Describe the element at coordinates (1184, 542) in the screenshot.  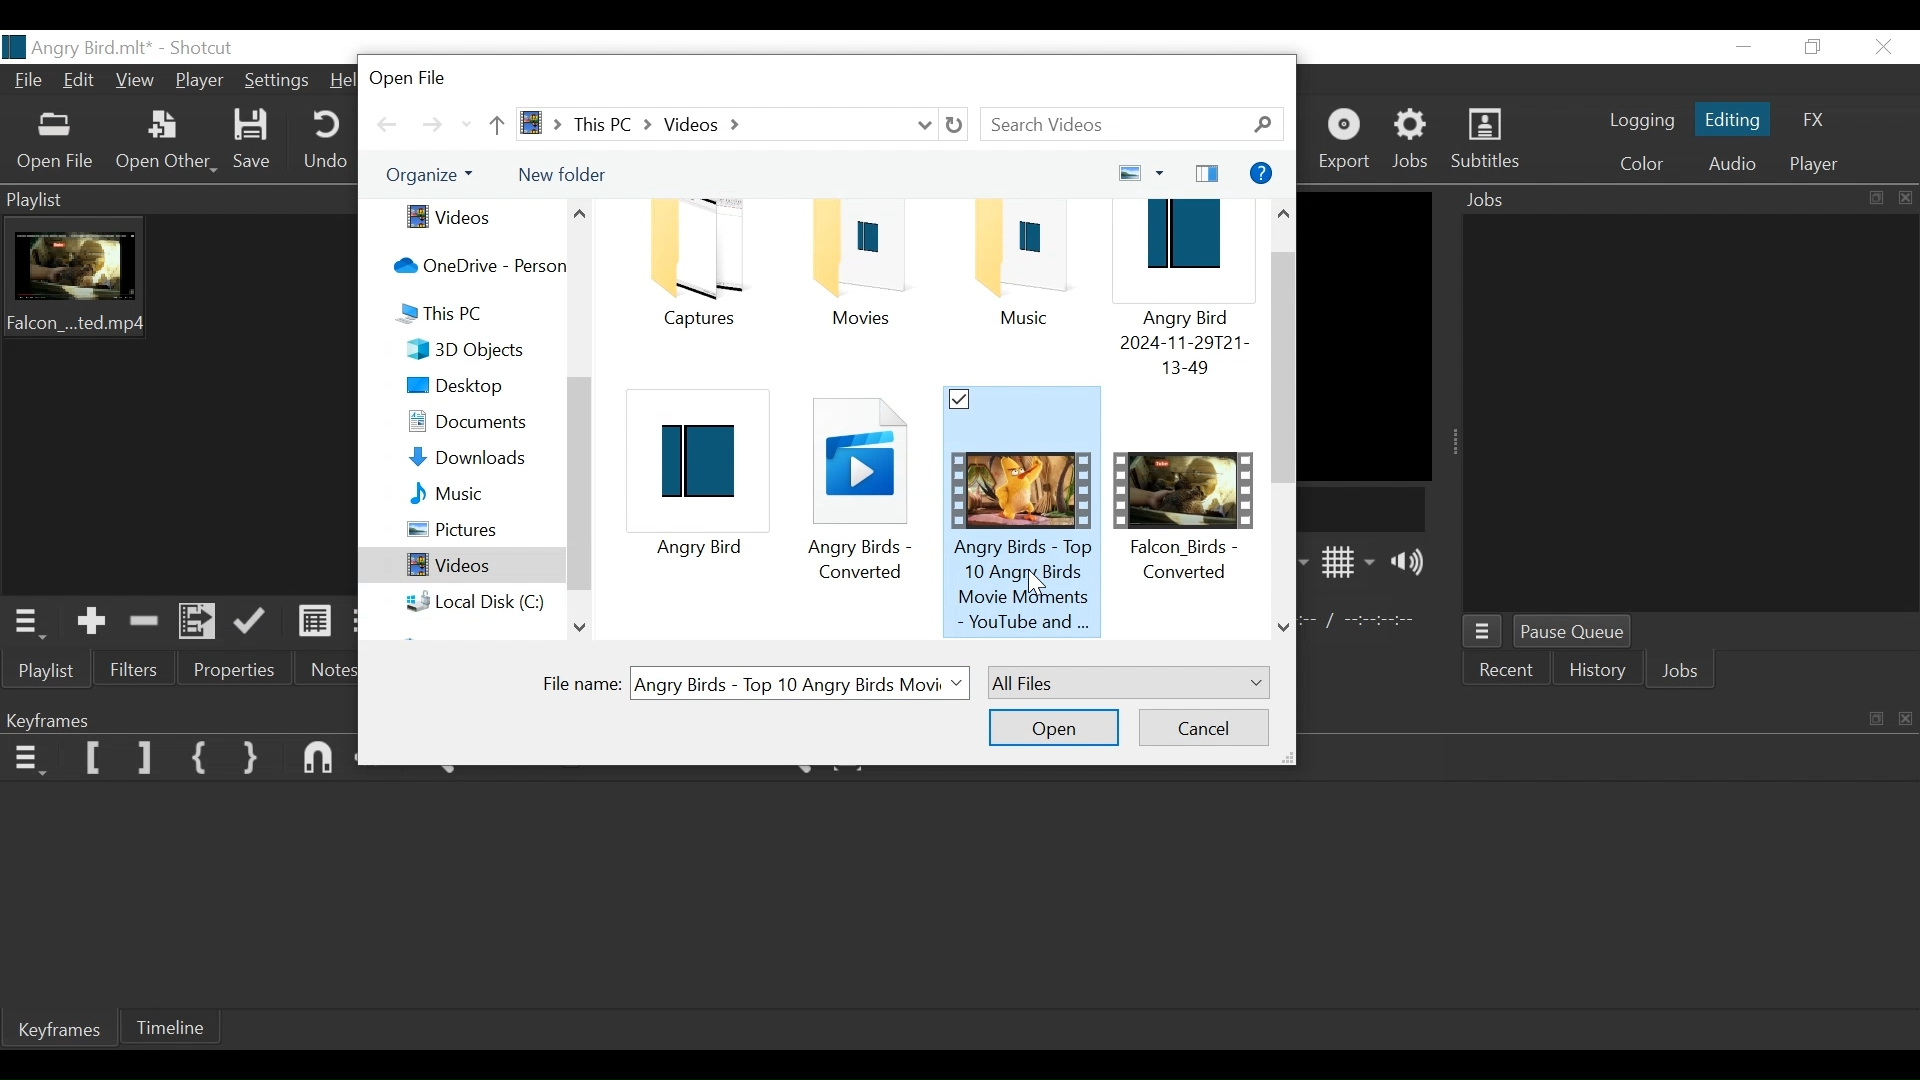
I see `Video File` at that location.